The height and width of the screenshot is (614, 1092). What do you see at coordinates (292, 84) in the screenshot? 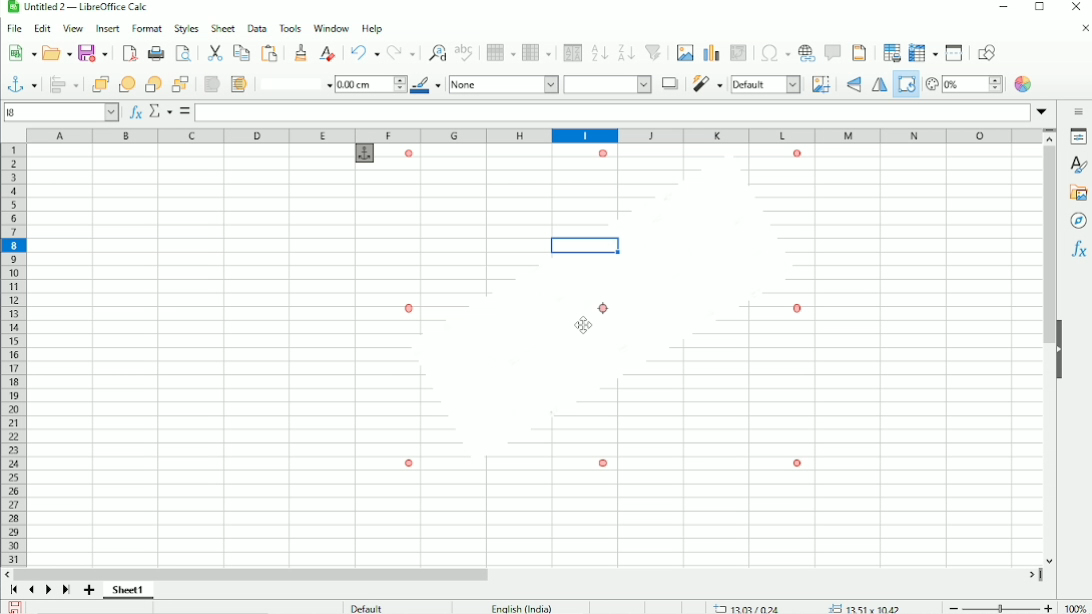
I see `Line style` at bounding box center [292, 84].